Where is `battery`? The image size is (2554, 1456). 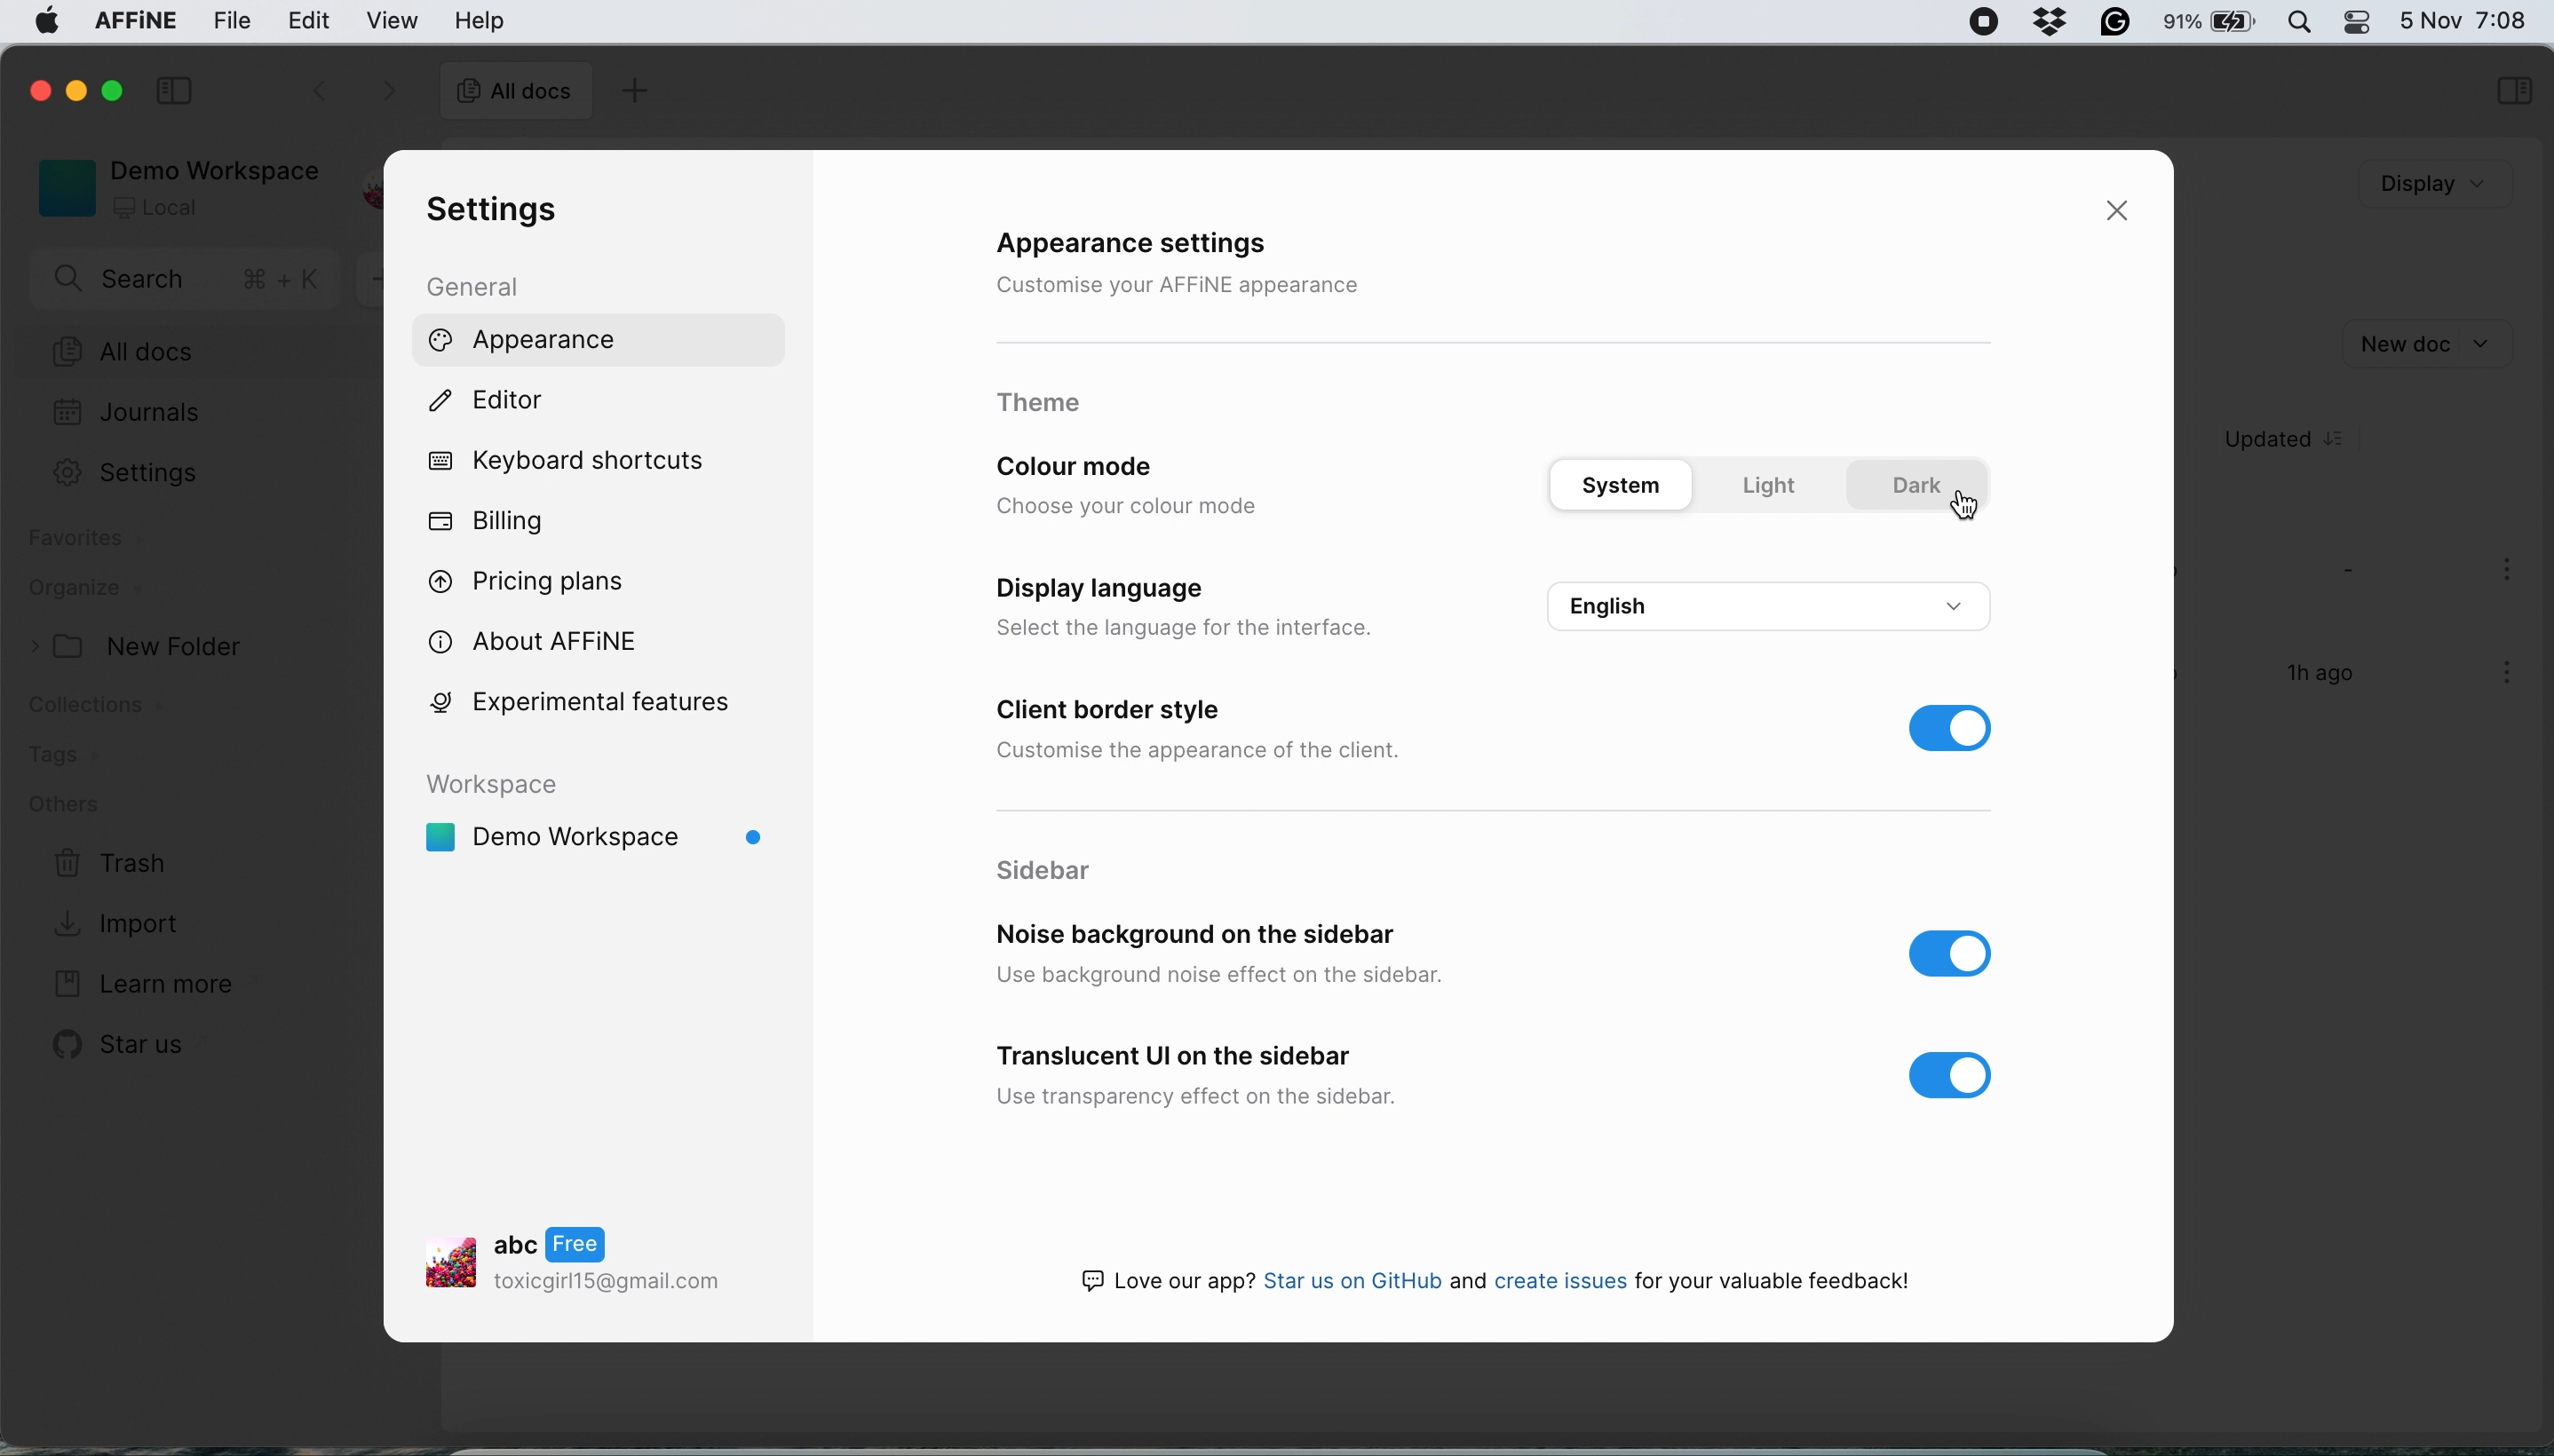 battery is located at coordinates (2215, 24).